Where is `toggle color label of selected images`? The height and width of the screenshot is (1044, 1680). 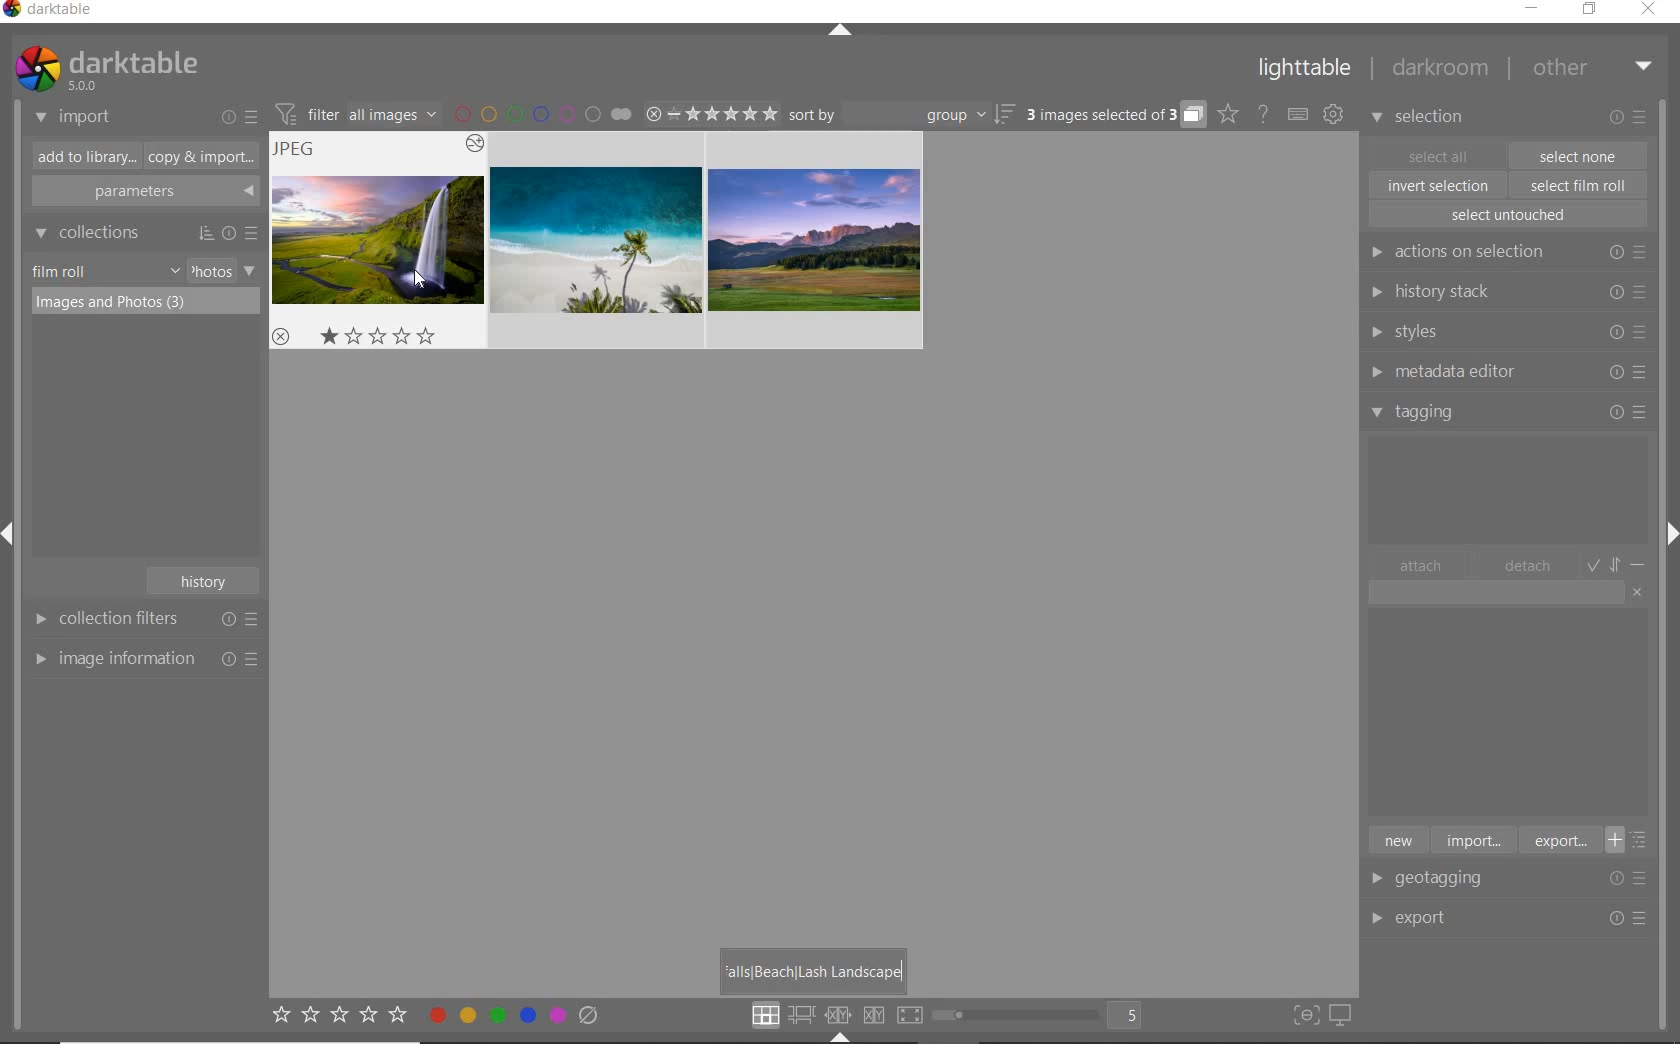
toggle color label of selected images is located at coordinates (515, 1014).